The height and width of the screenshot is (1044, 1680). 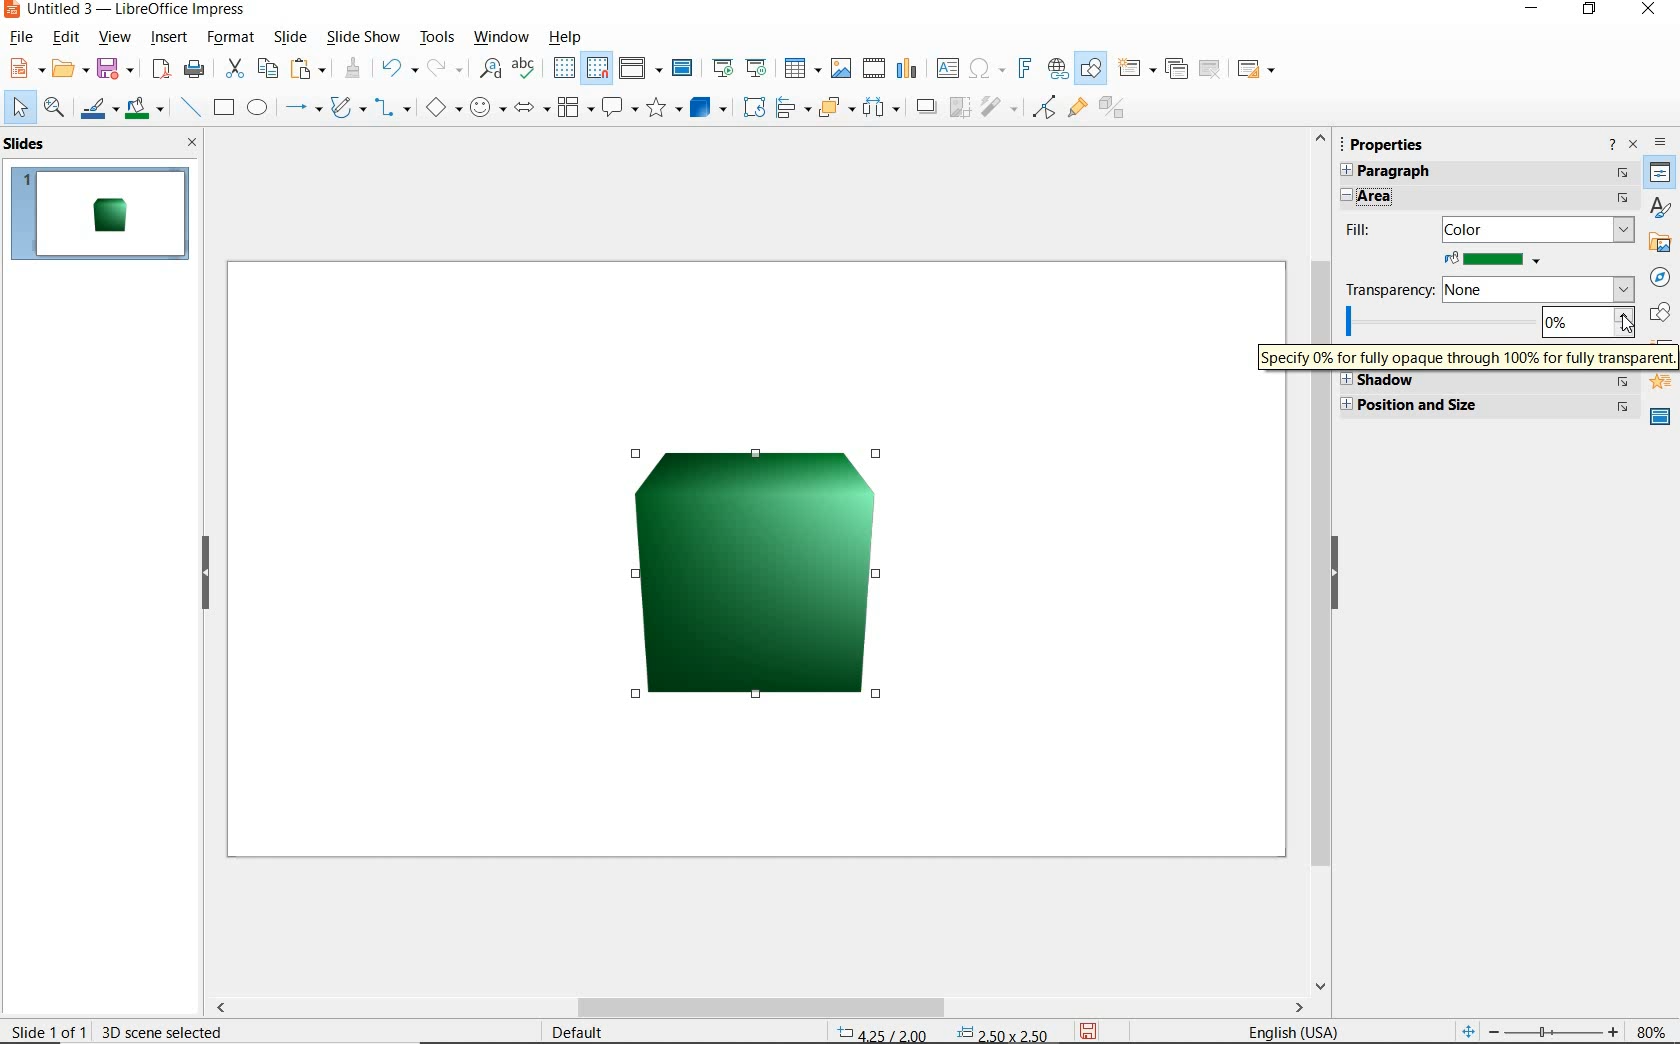 What do you see at coordinates (115, 37) in the screenshot?
I see `view` at bounding box center [115, 37].